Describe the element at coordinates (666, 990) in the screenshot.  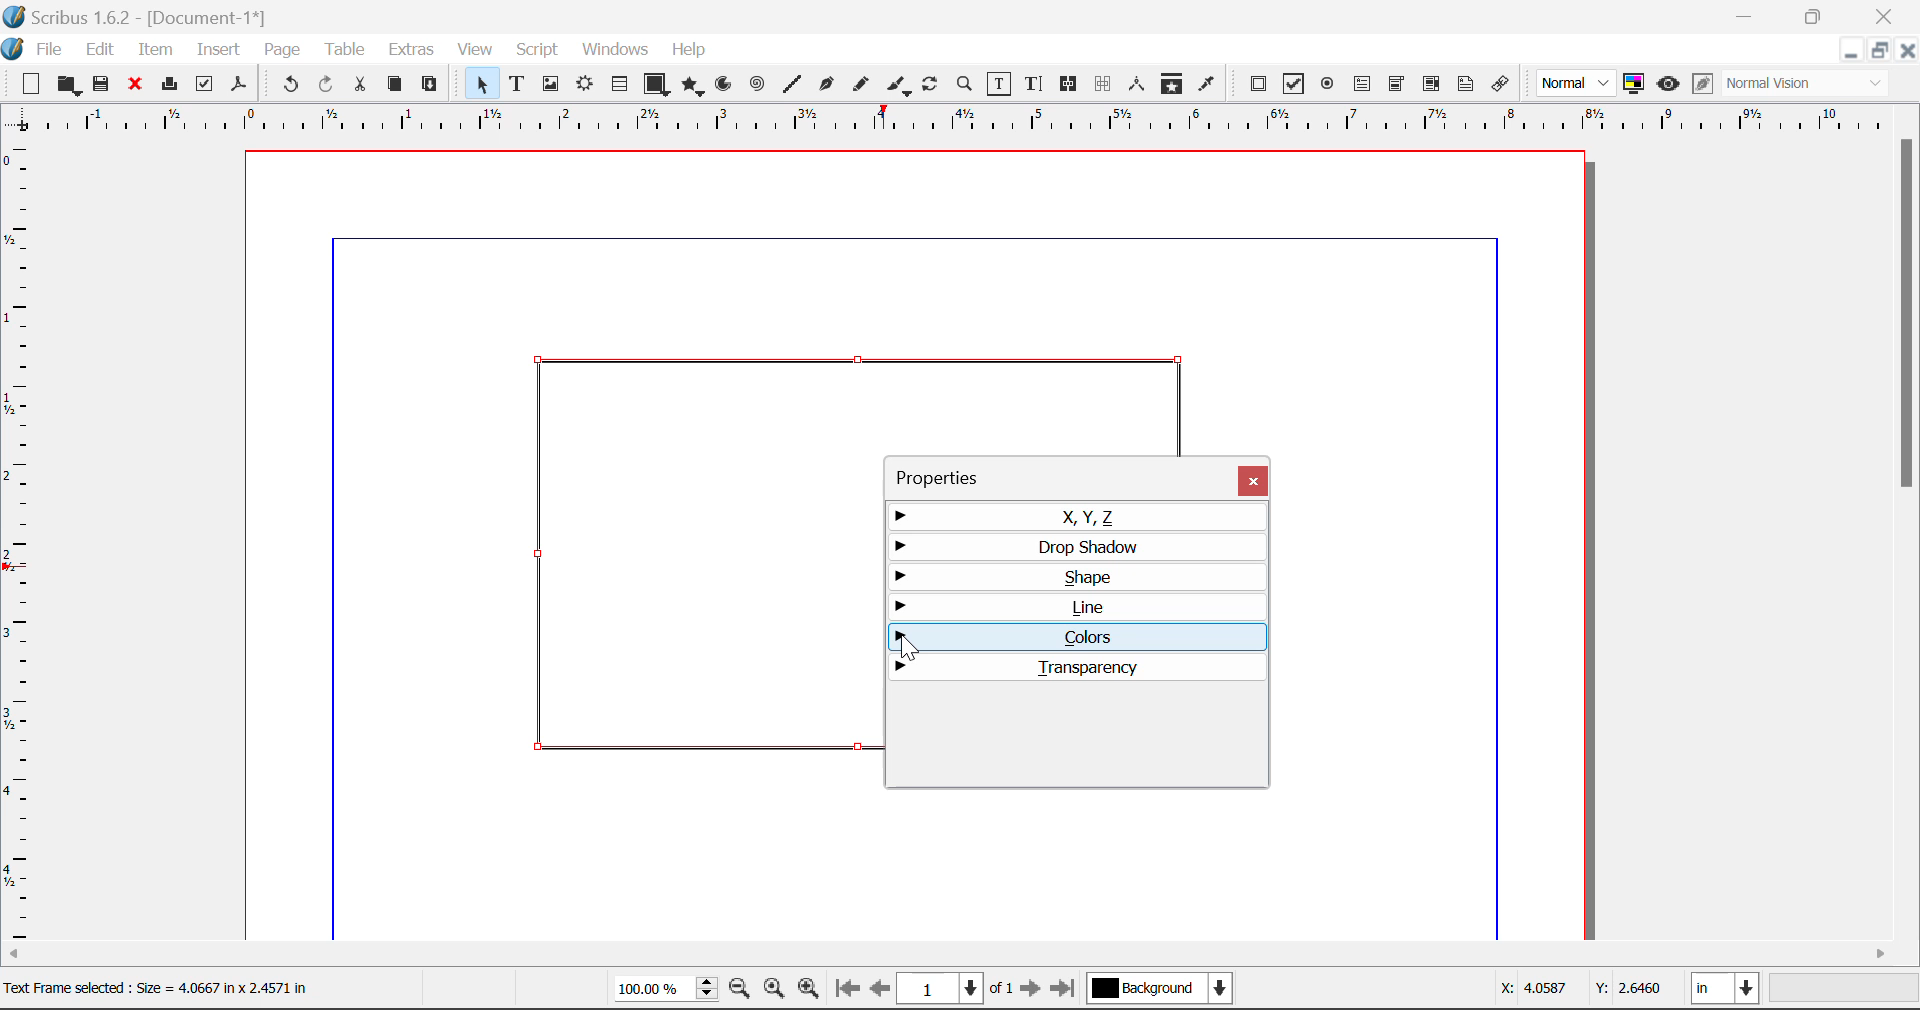
I see `Zoom 100%` at that location.